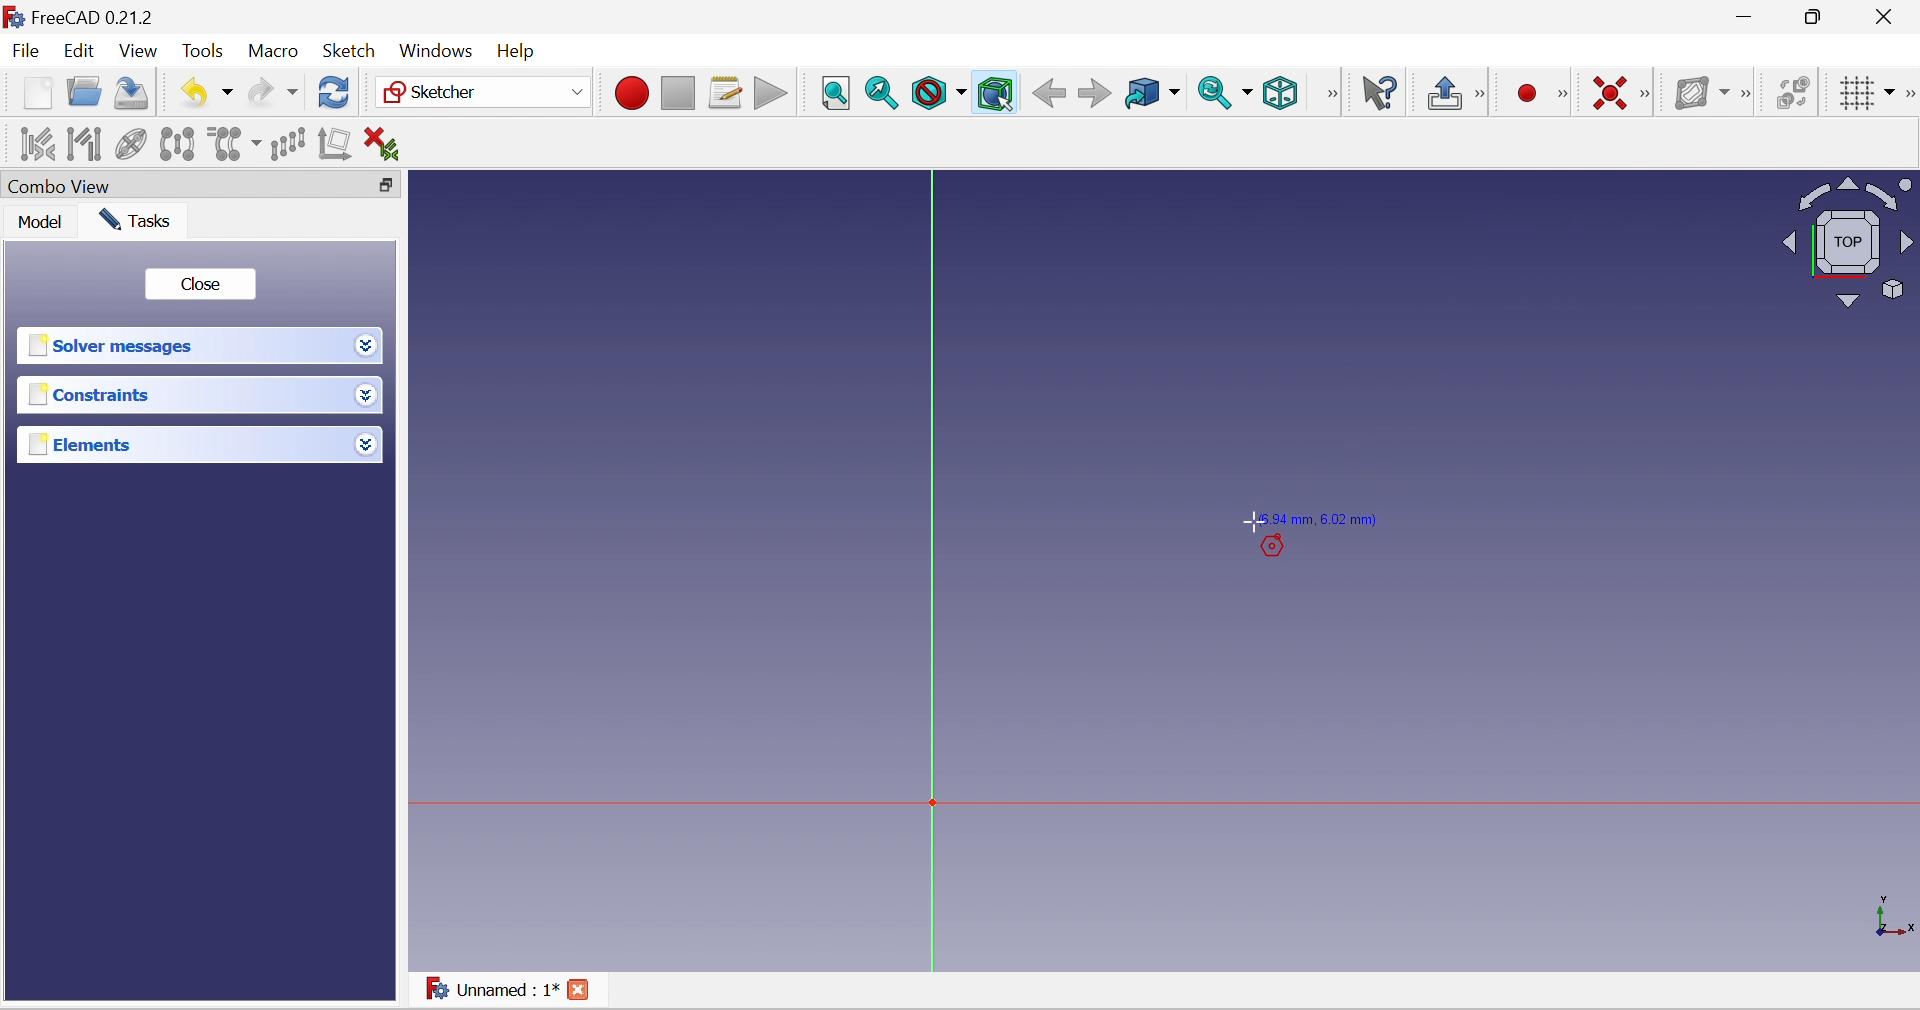  Describe the element at coordinates (1890, 15) in the screenshot. I see `Close` at that location.